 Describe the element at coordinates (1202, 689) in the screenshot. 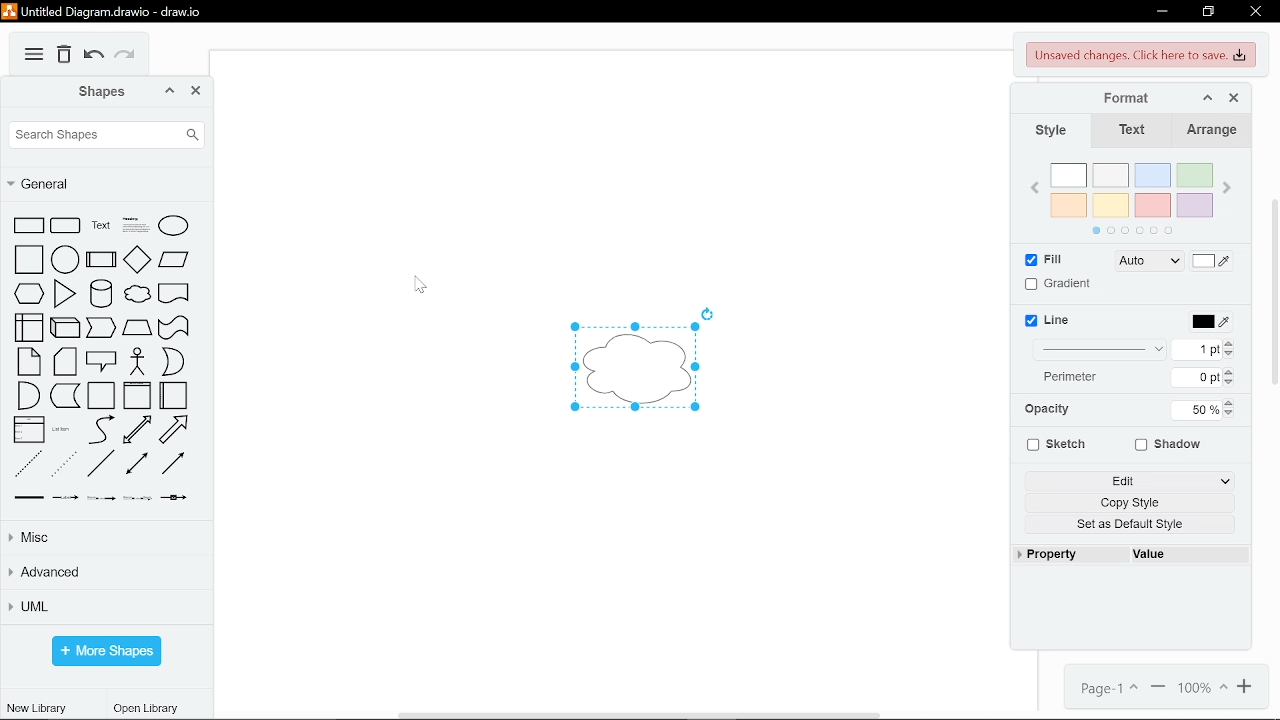

I see `current zoom` at that location.